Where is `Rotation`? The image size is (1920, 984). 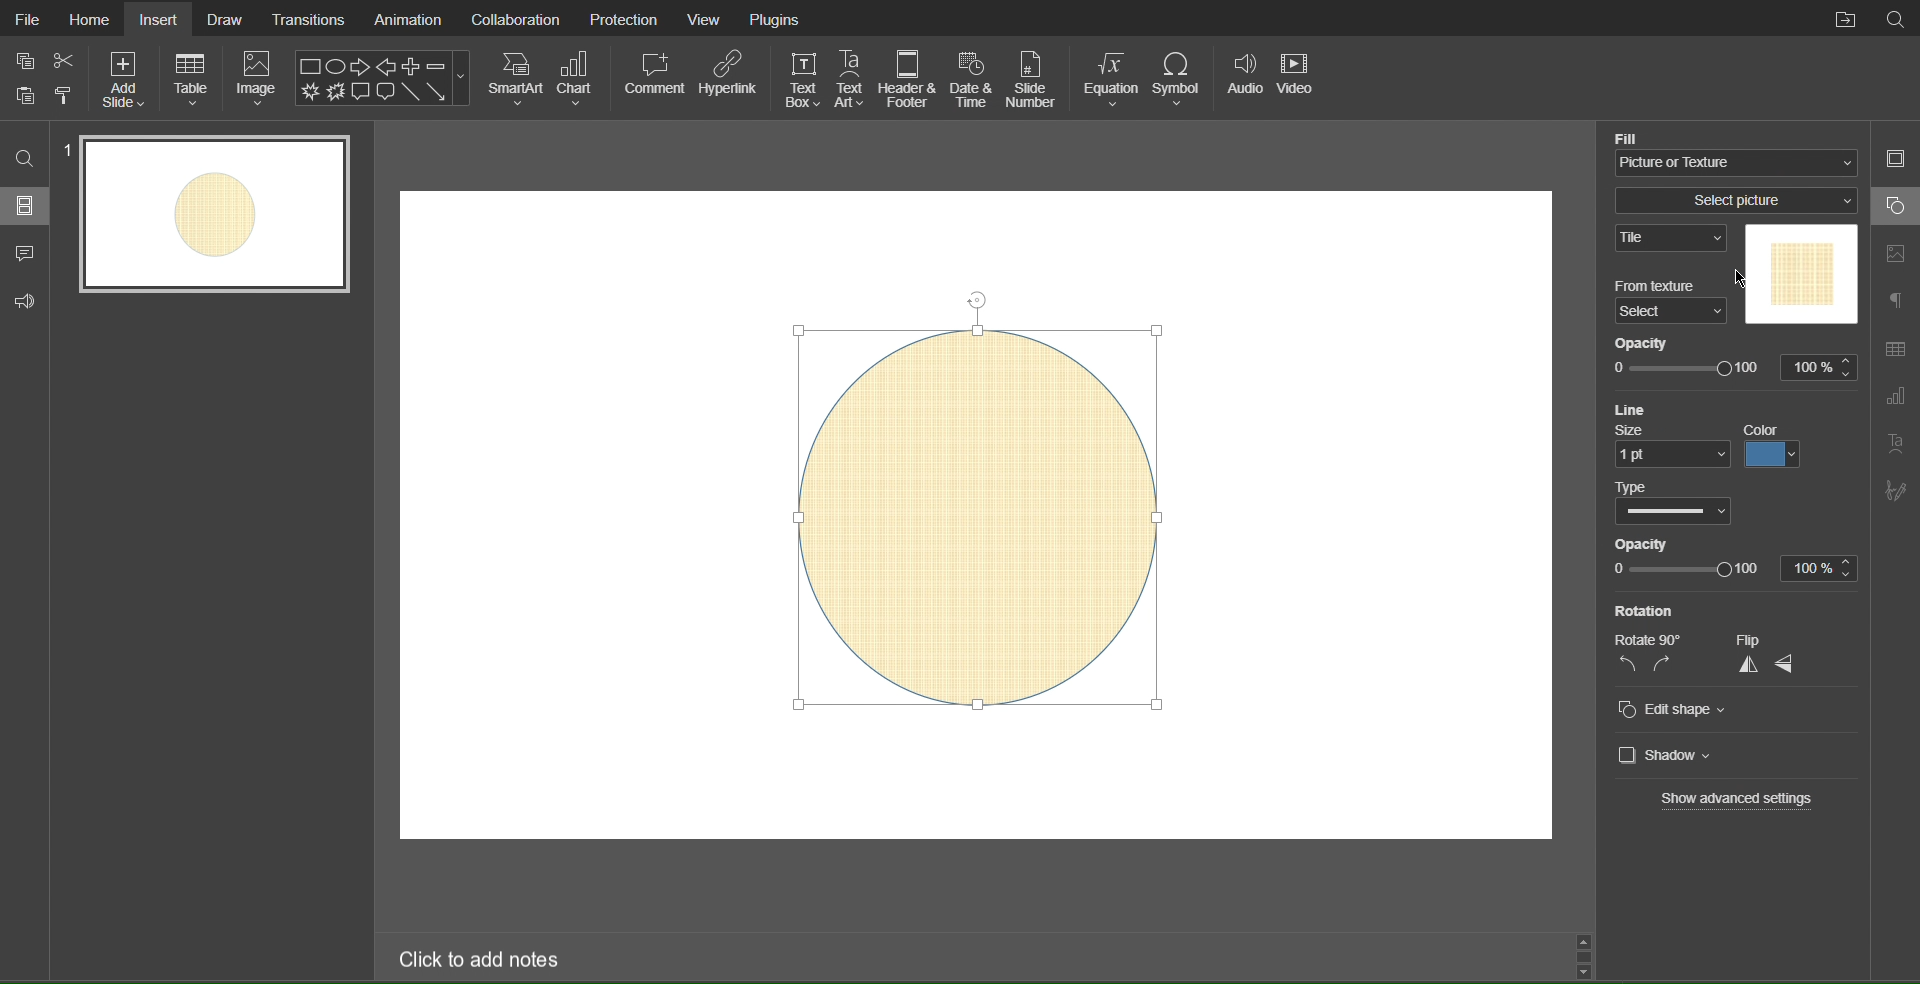
Rotation is located at coordinates (1651, 611).